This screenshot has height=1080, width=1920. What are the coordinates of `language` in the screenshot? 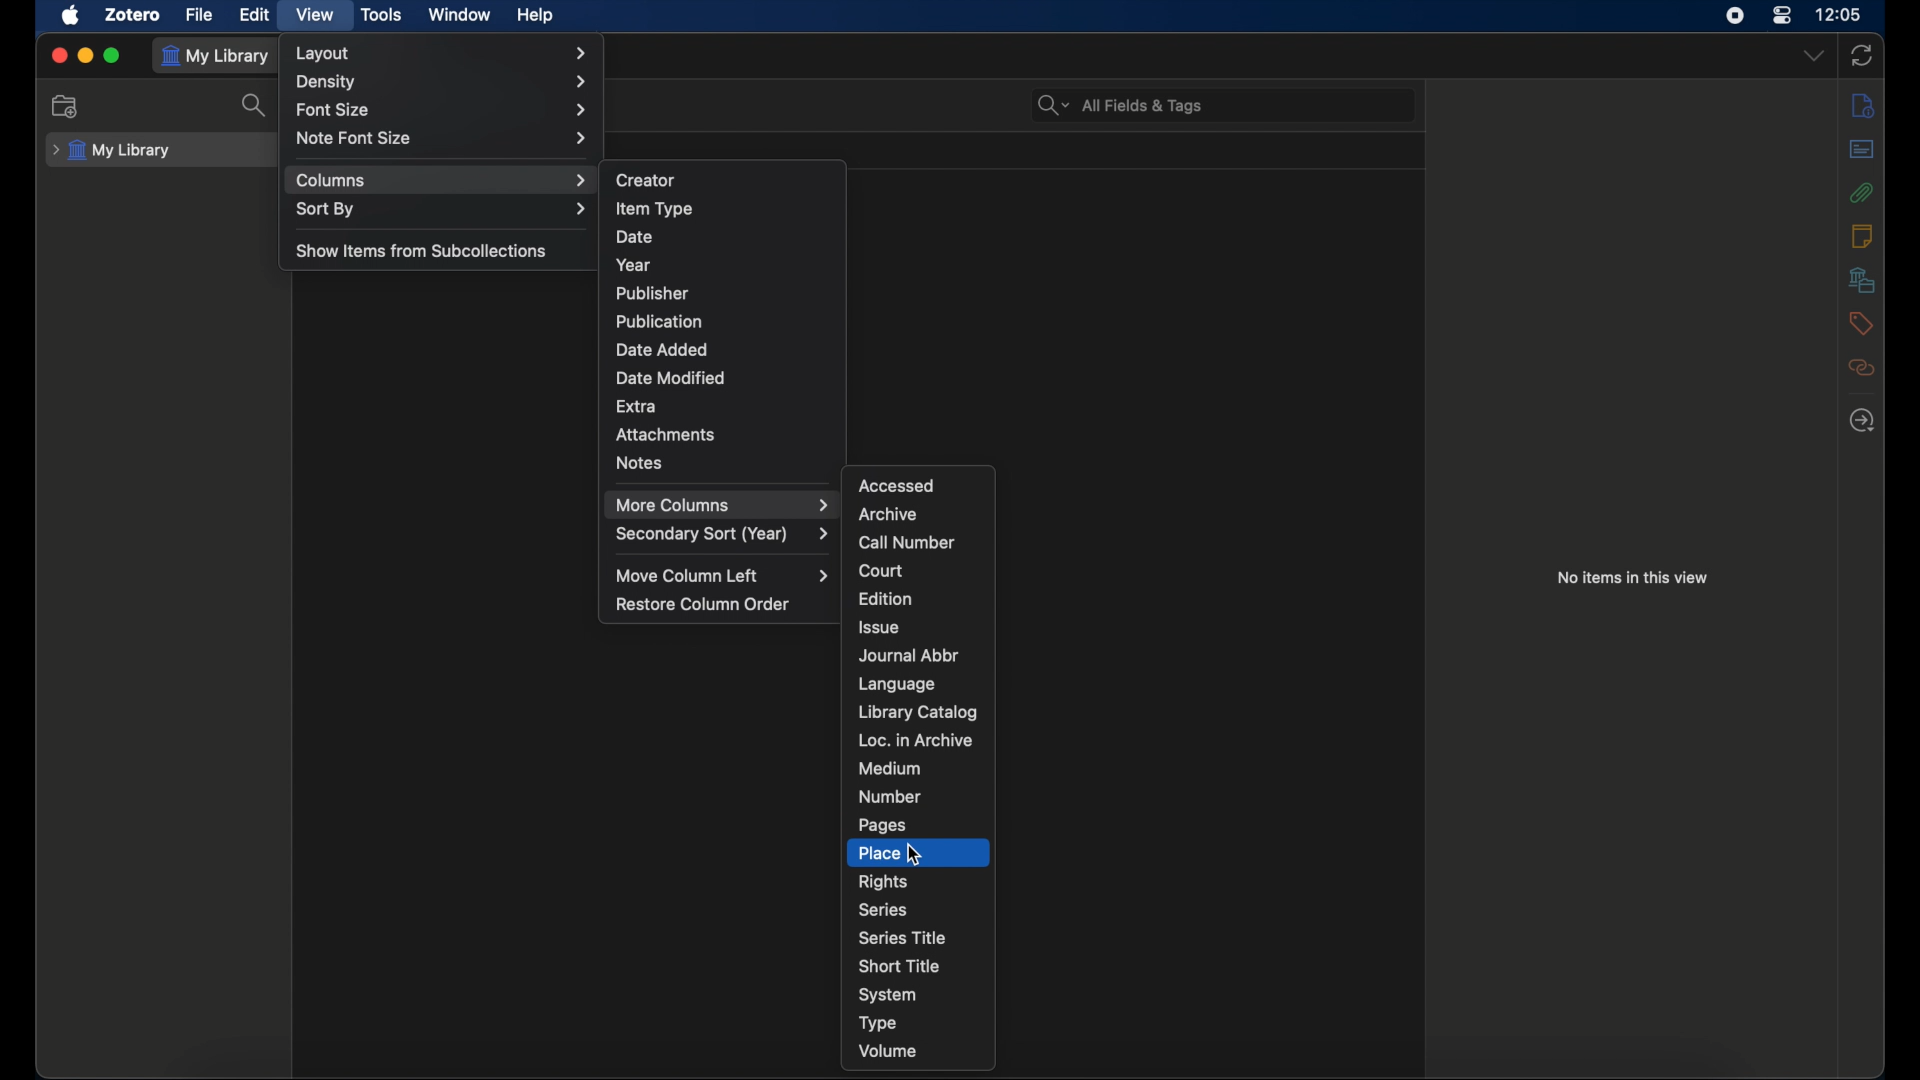 It's located at (898, 684).